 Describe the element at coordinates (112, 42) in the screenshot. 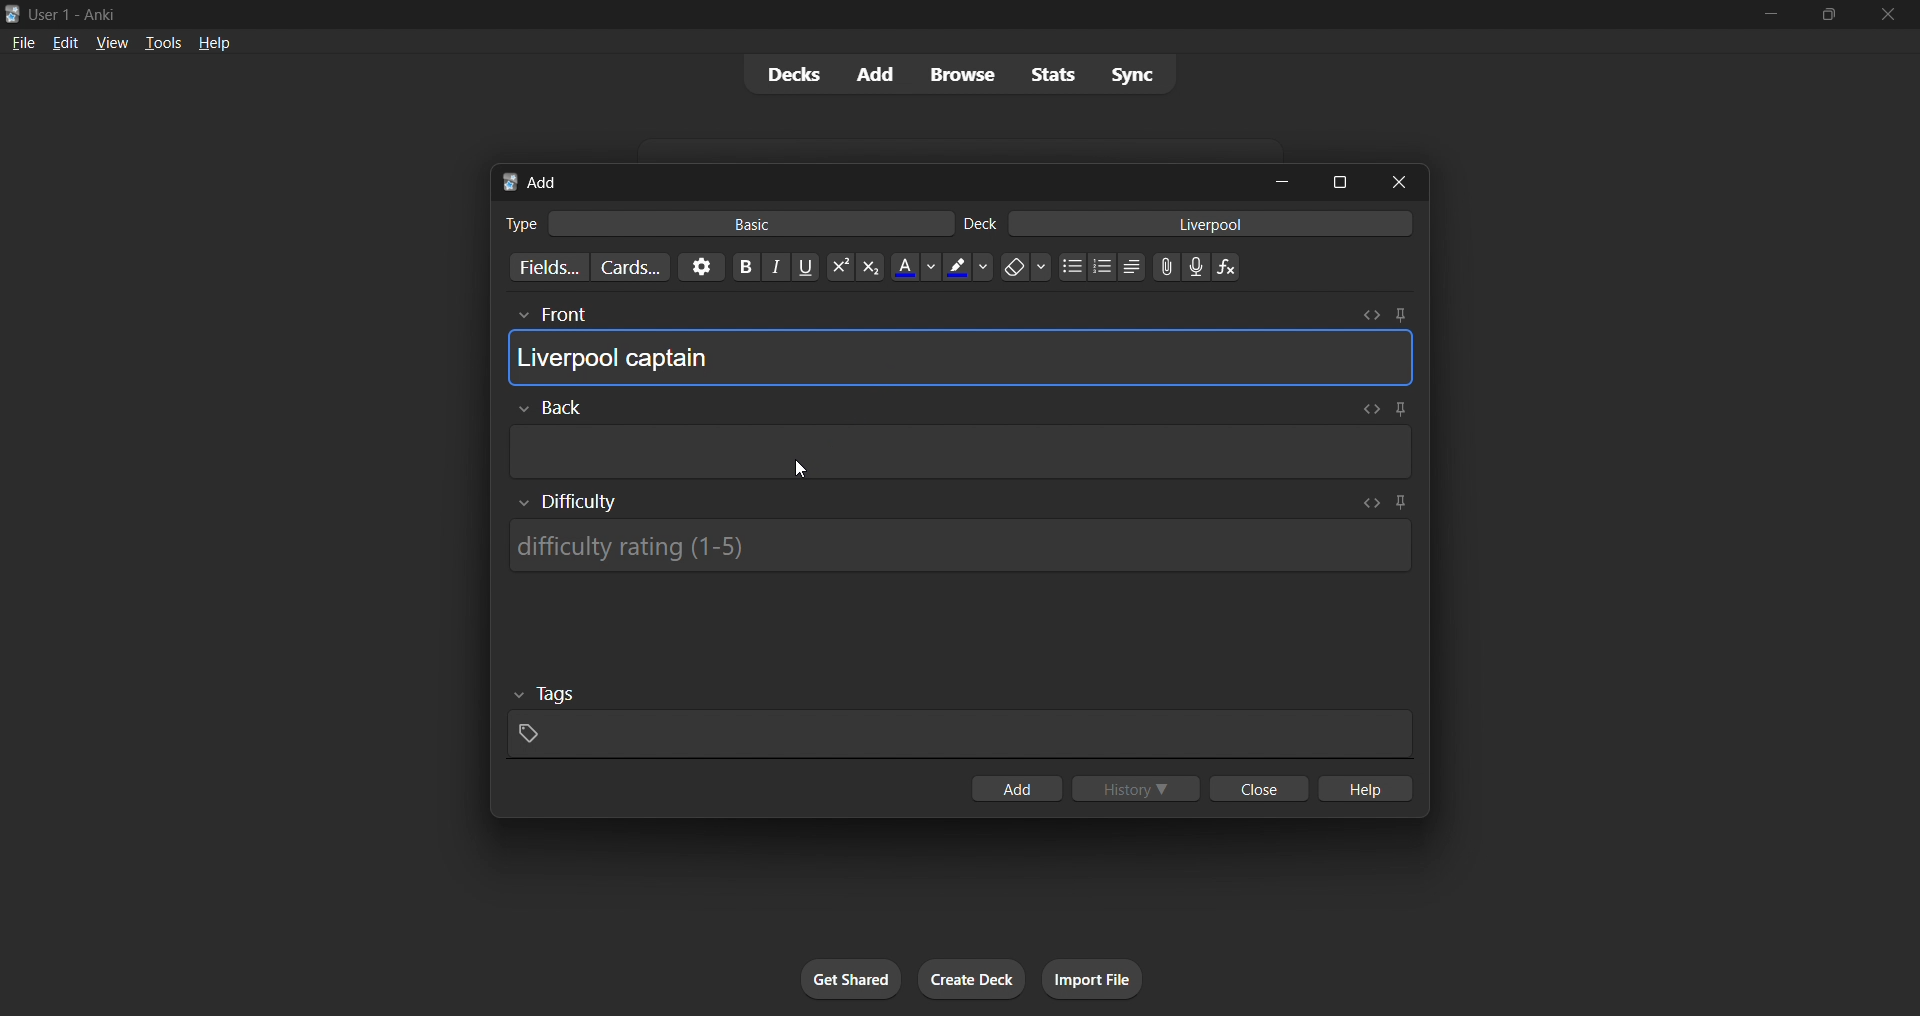

I see `view` at that location.